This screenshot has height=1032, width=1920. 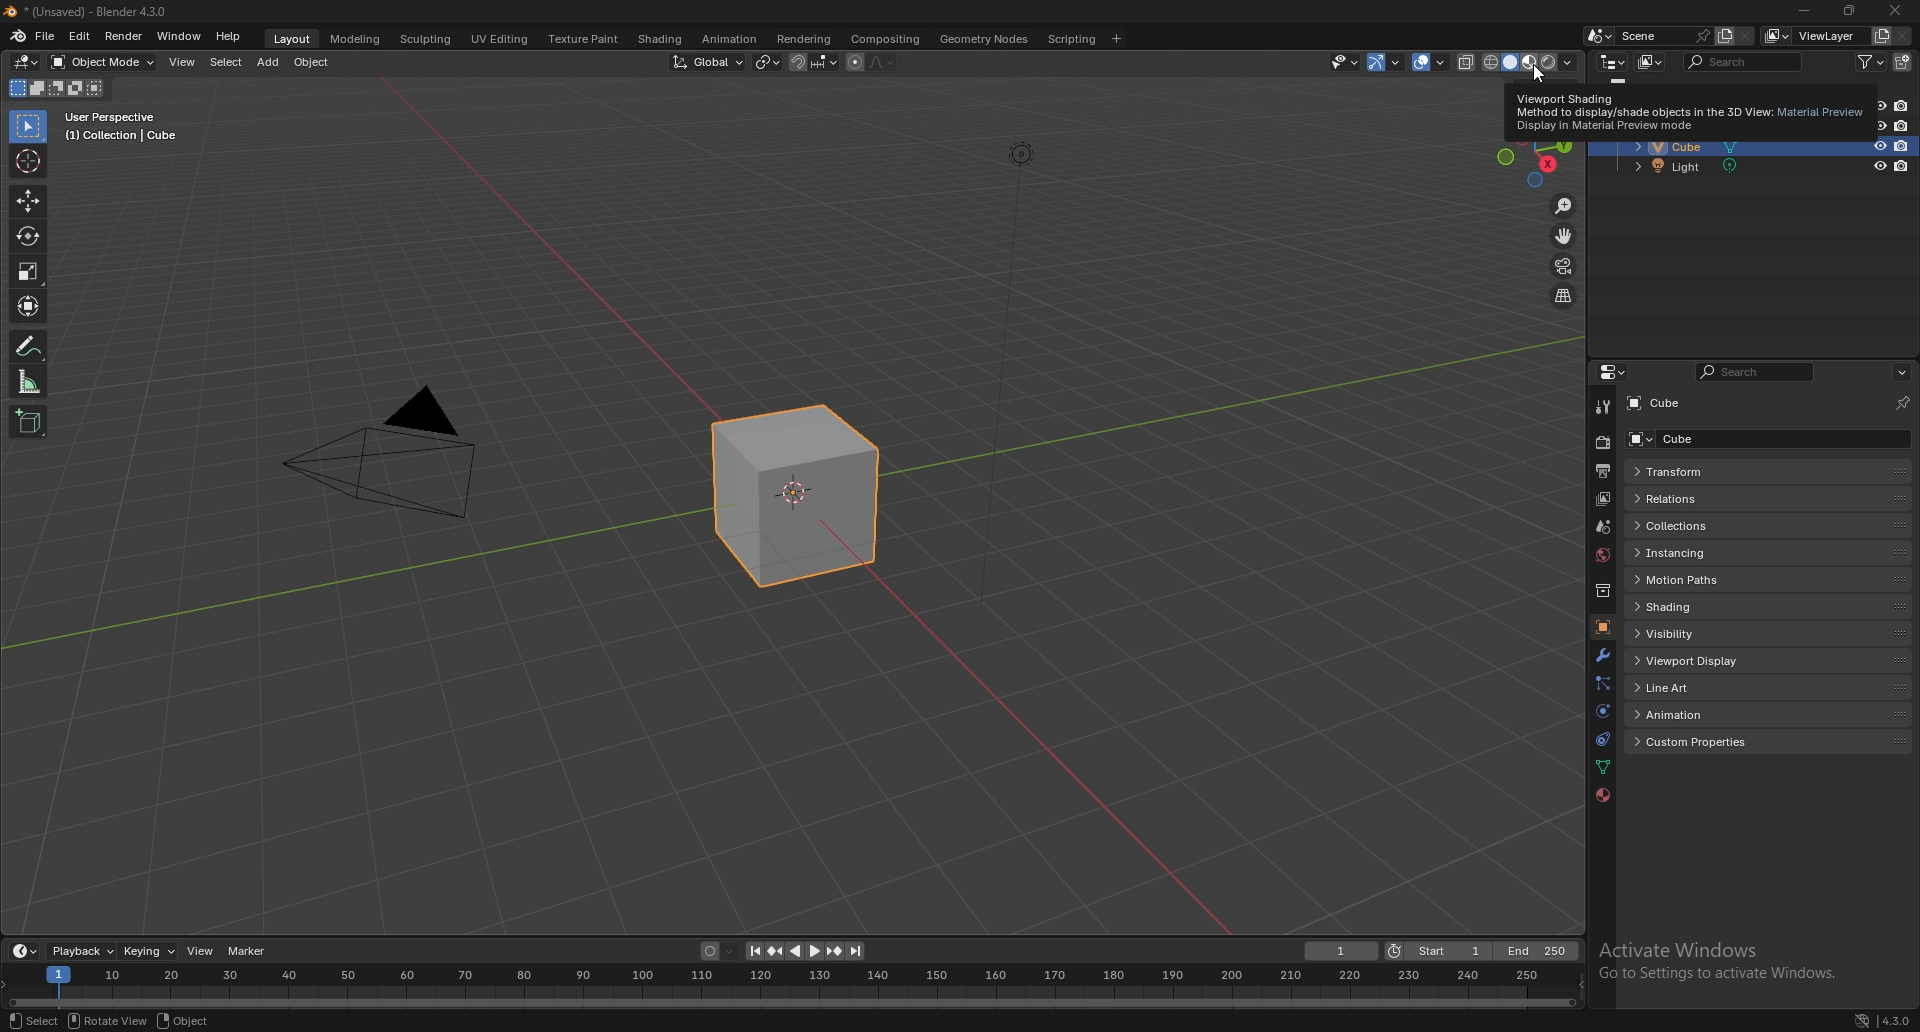 What do you see at coordinates (1904, 36) in the screenshot?
I see `remove viewlayer` at bounding box center [1904, 36].